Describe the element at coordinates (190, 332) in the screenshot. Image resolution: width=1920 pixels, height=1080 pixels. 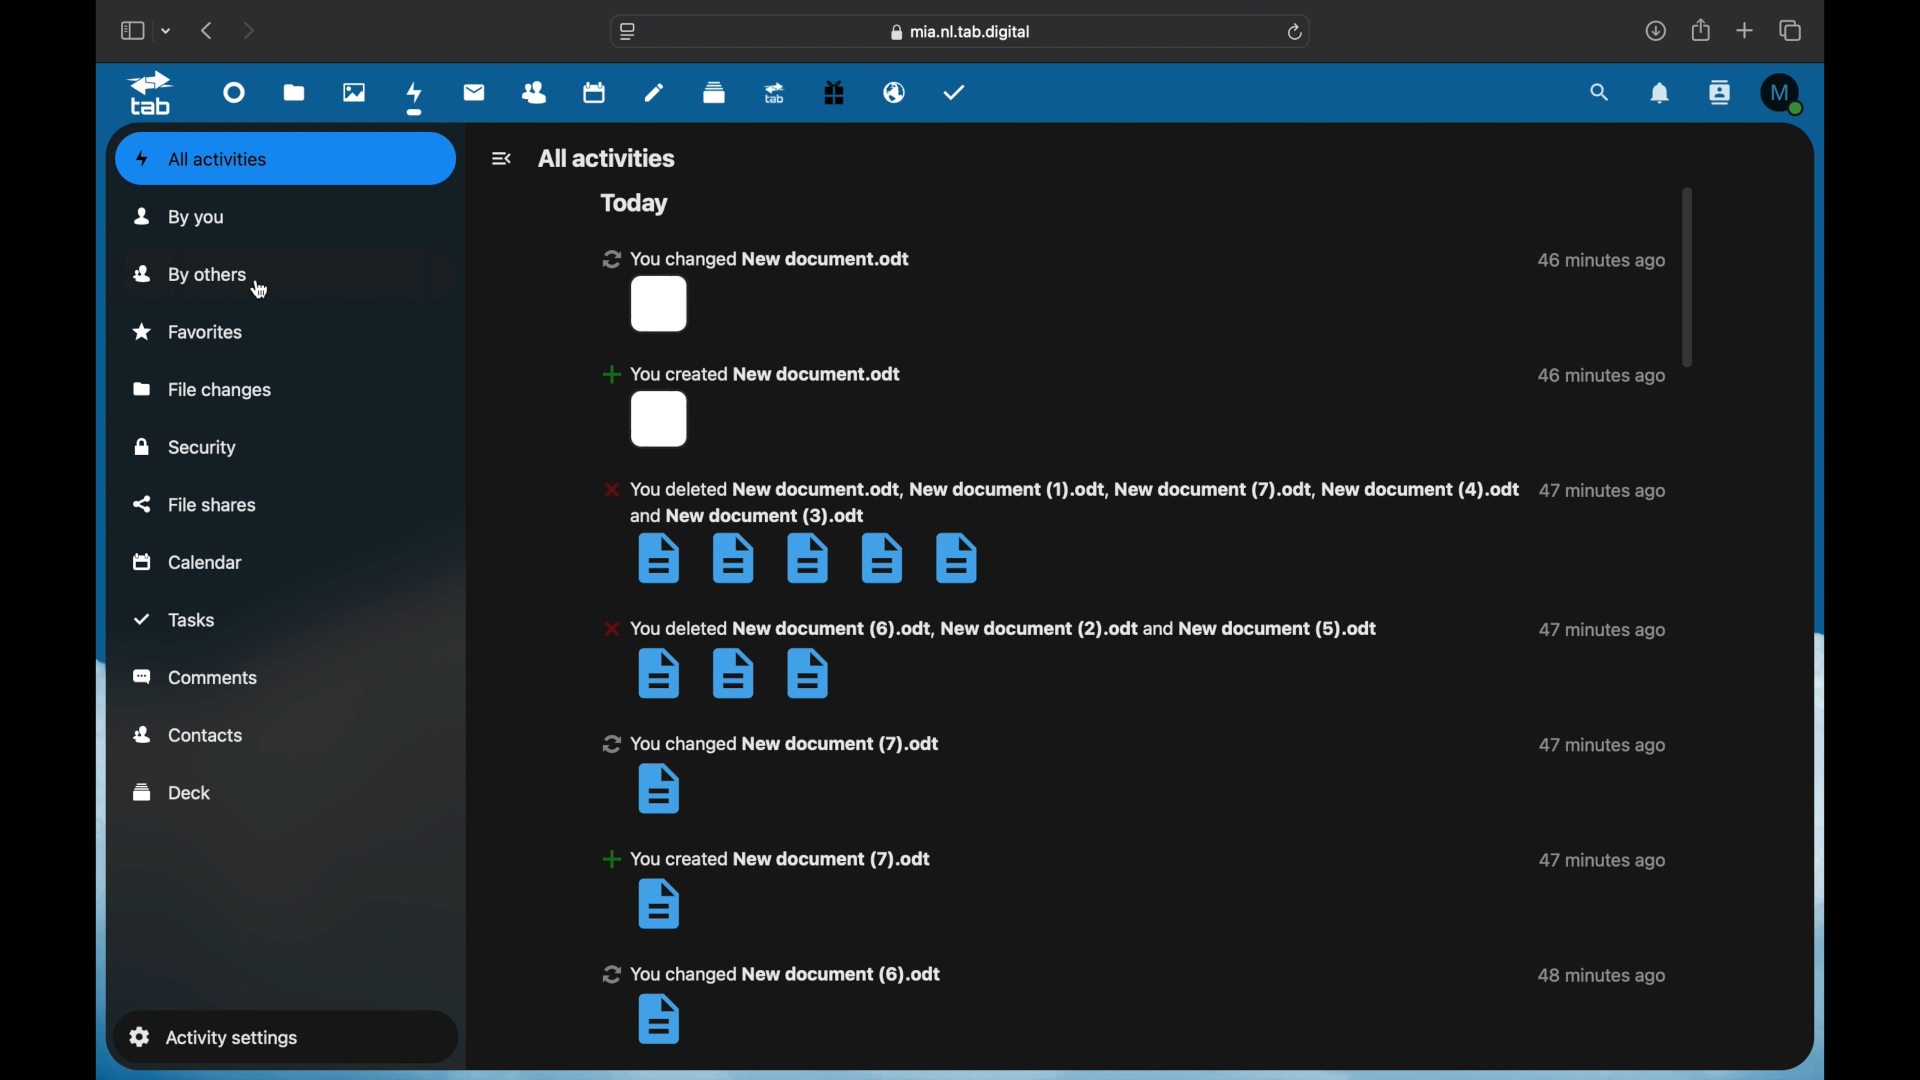
I see `favorites` at that location.